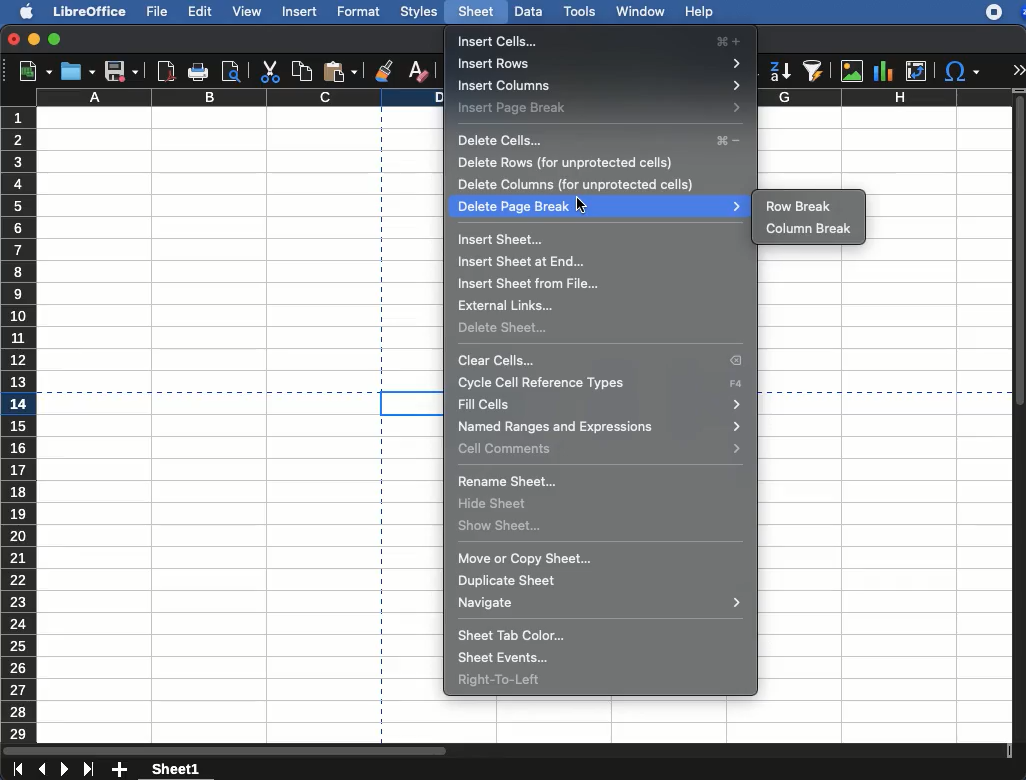  What do you see at coordinates (512, 483) in the screenshot?
I see `rename sheet` at bounding box center [512, 483].